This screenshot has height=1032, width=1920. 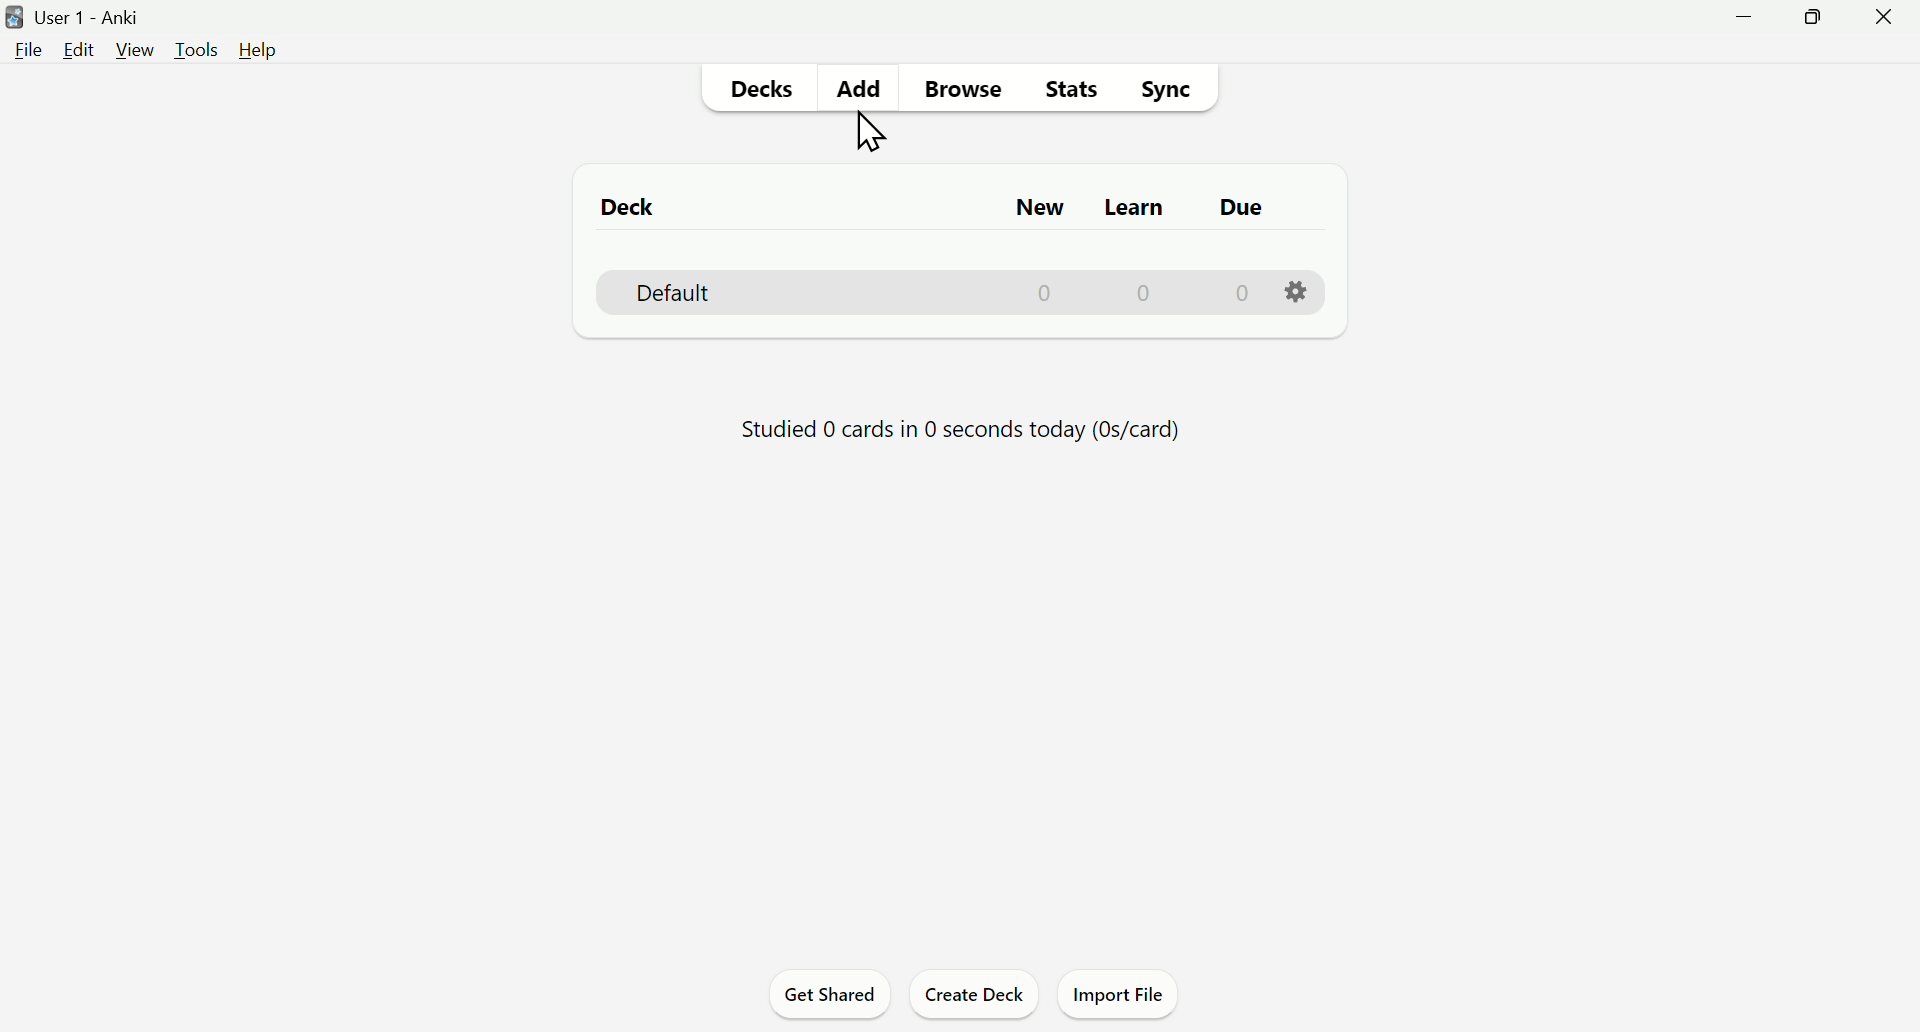 What do you see at coordinates (195, 48) in the screenshot?
I see `Tools` at bounding box center [195, 48].